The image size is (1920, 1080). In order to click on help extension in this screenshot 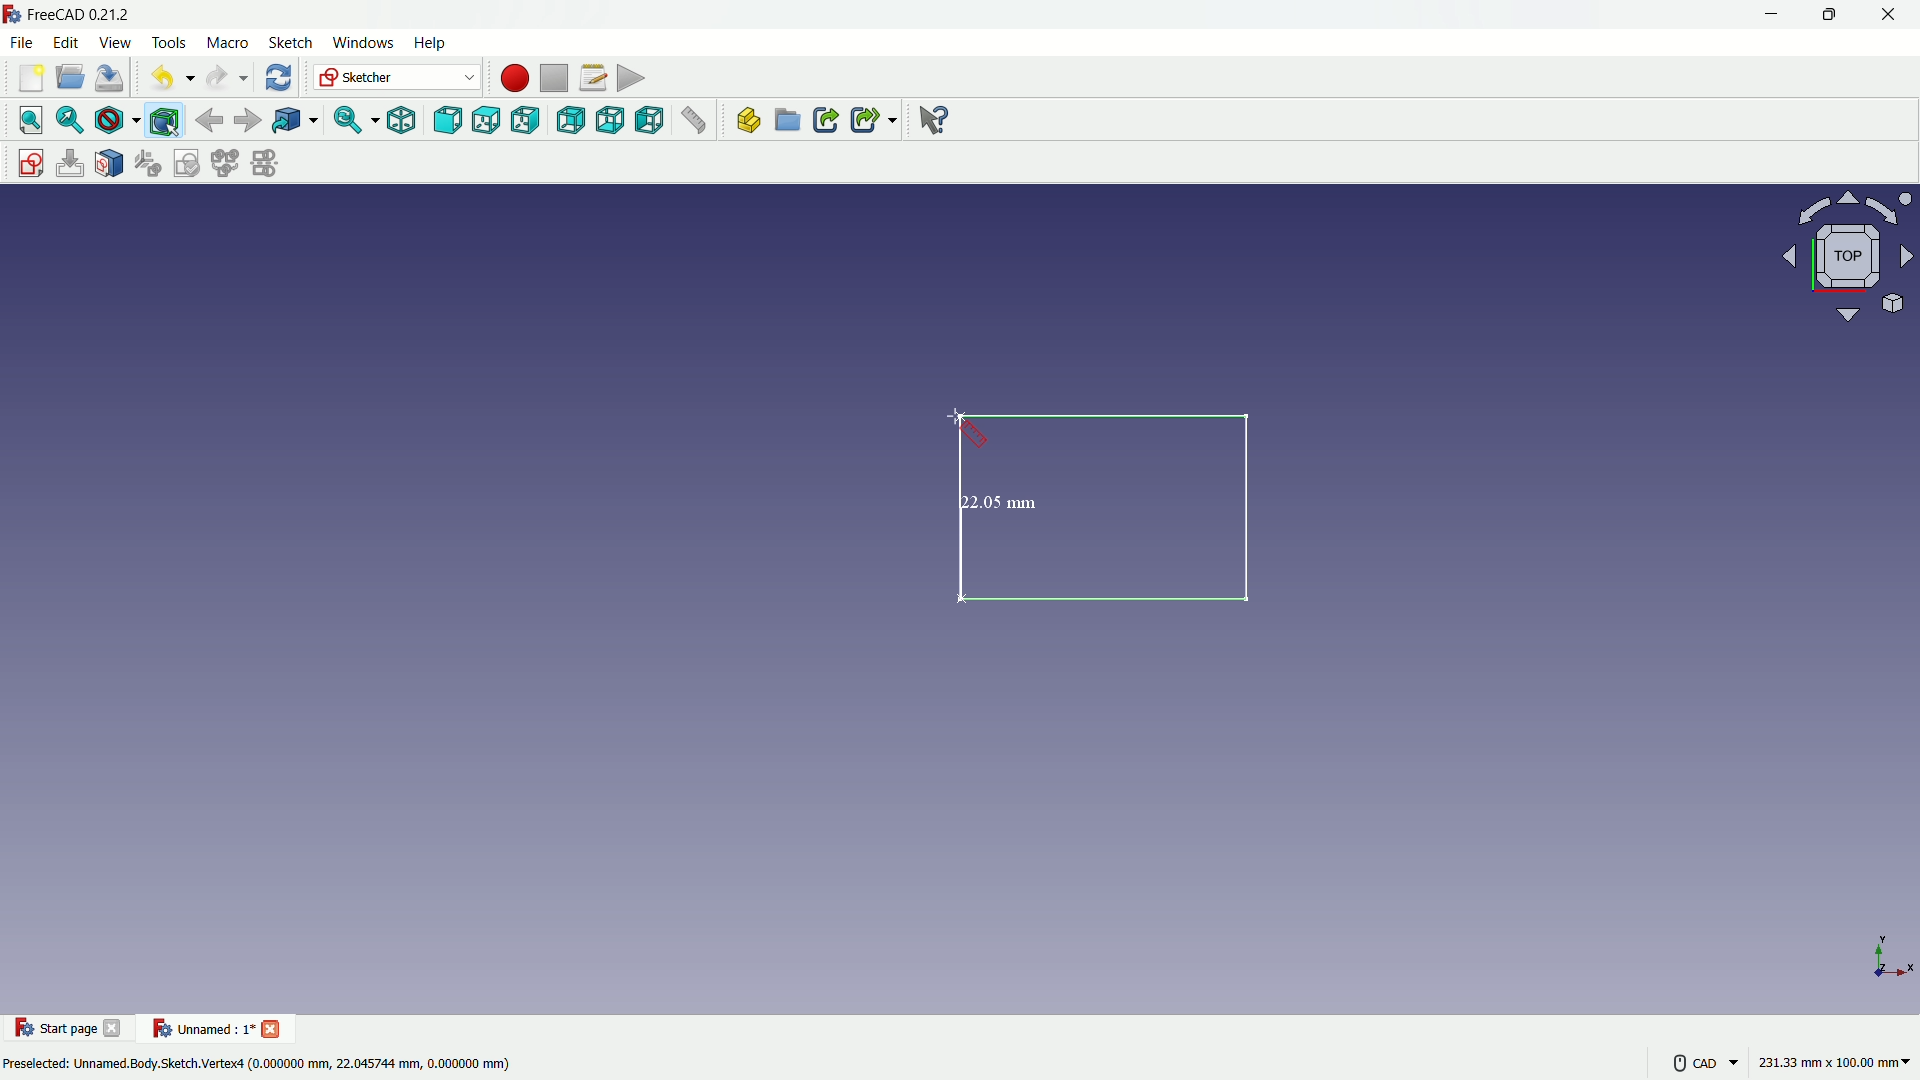, I will do `click(935, 121)`.